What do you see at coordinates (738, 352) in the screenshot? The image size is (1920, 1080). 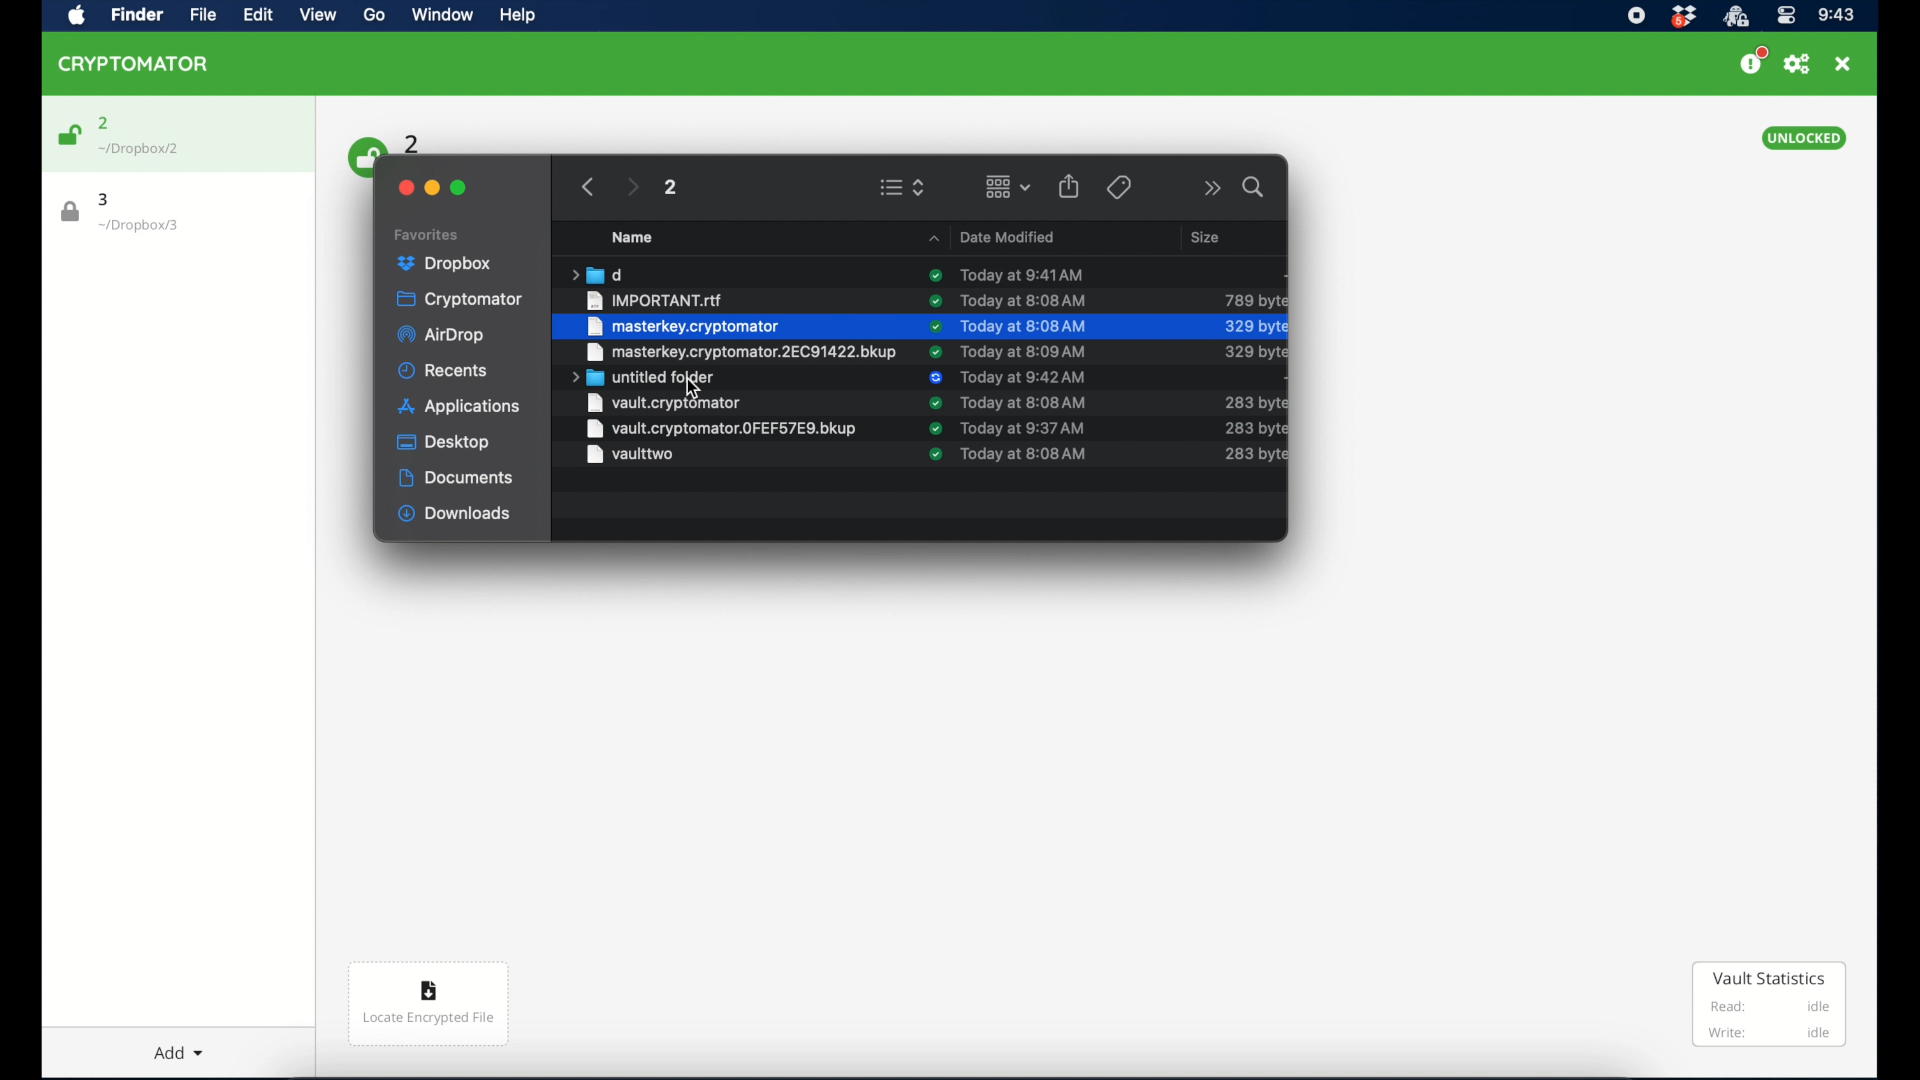 I see `masterkey` at bounding box center [738, 352].